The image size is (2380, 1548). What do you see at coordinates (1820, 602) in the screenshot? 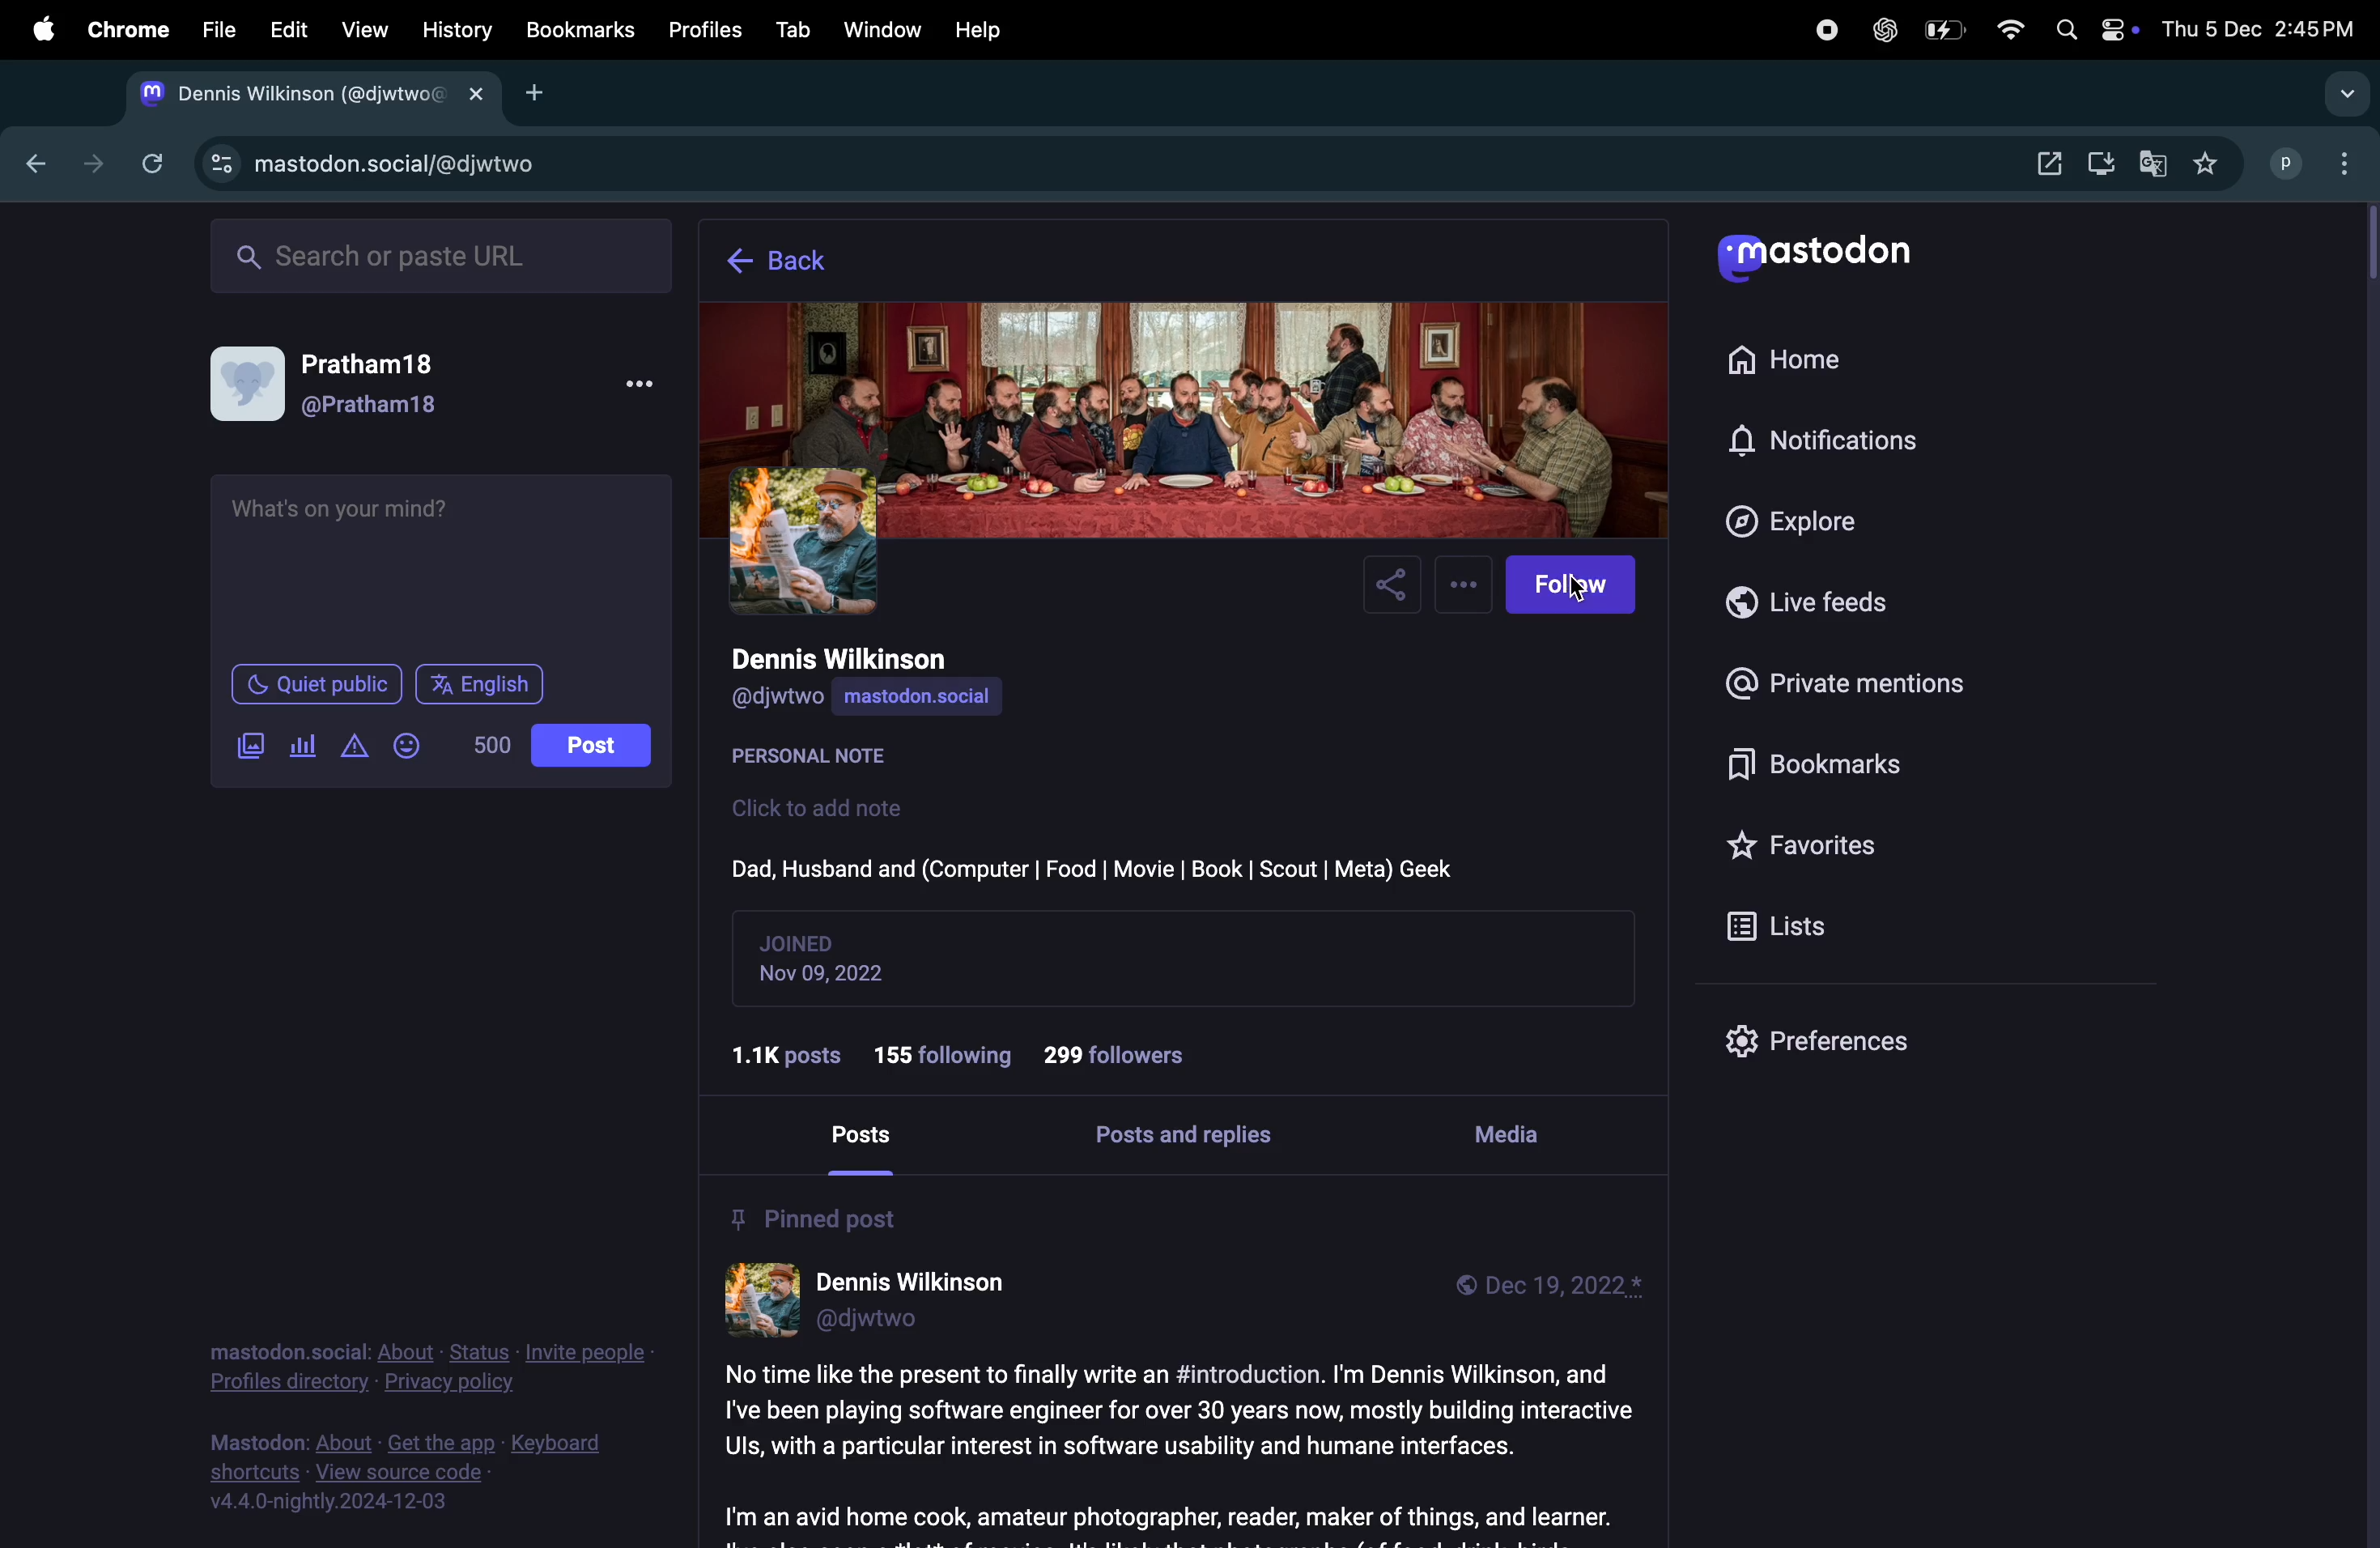
I see `live feeds` at bounding box center [1820, 602].